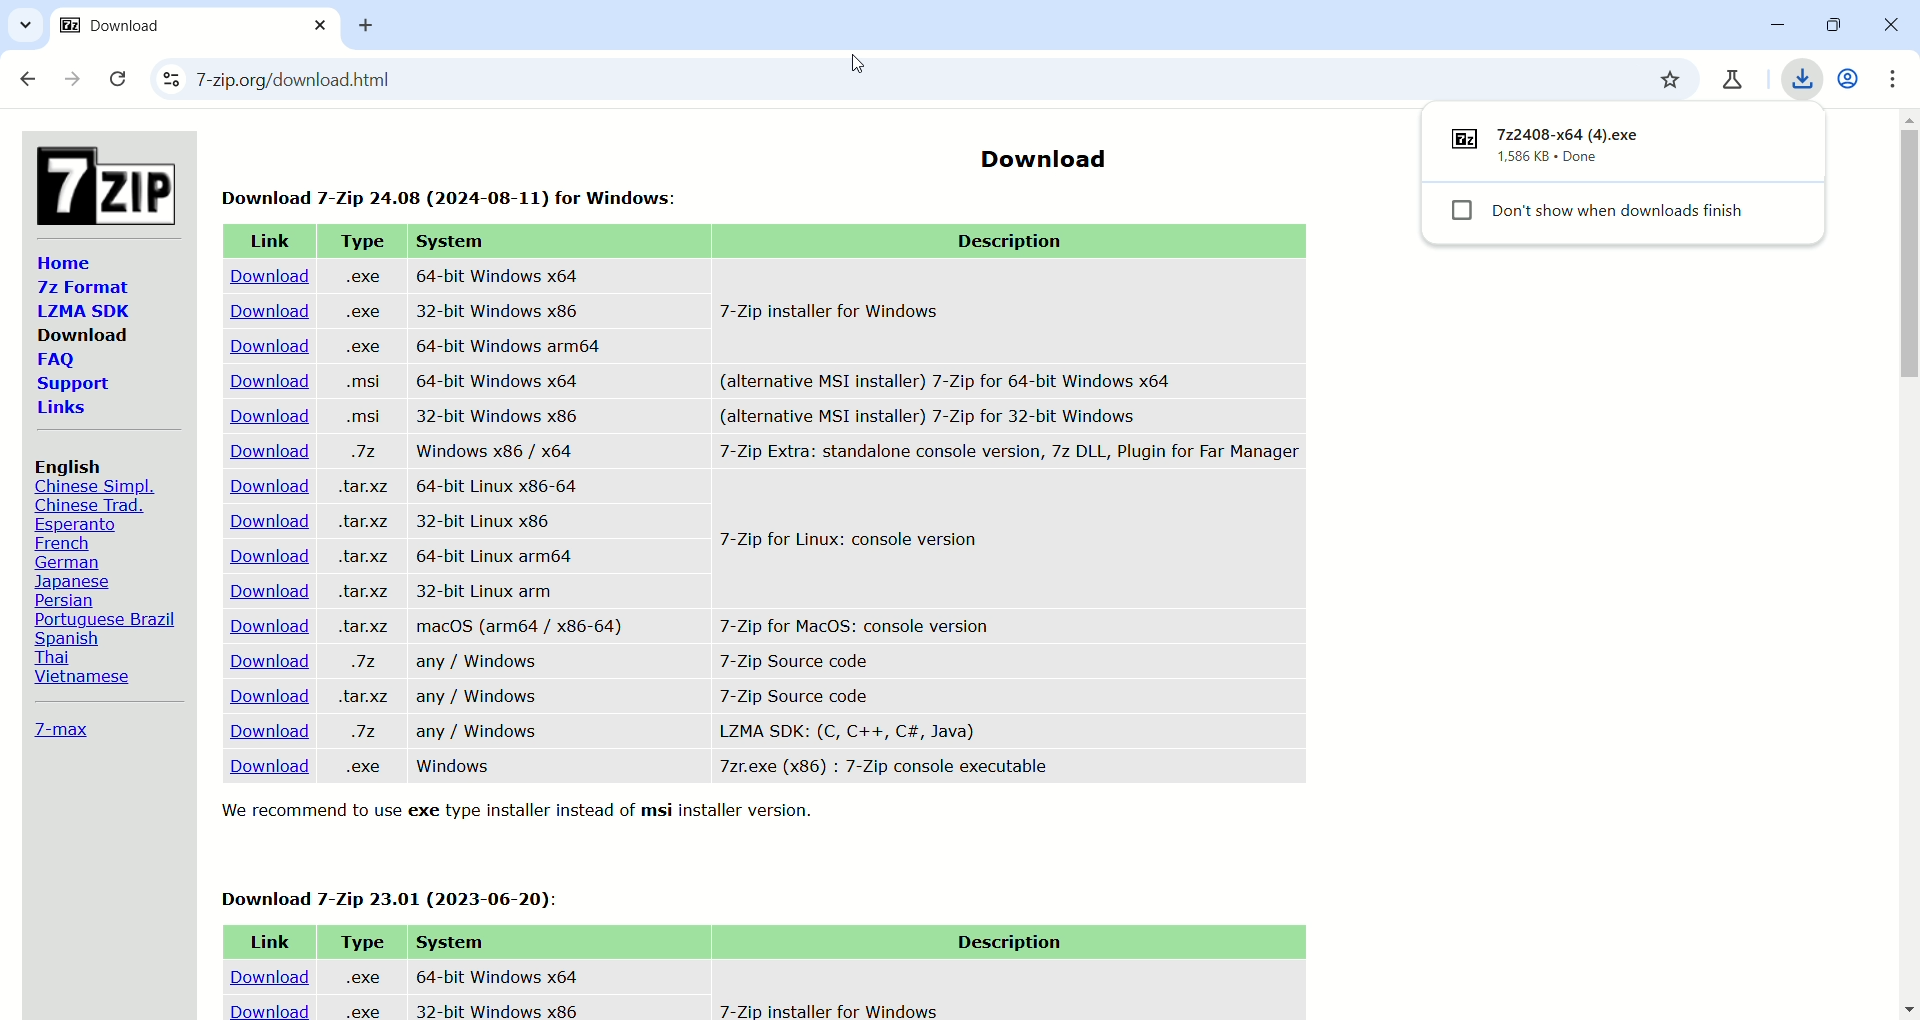 The height and width of the screenshot is (1020, 1920). What do you see at coordinates (1769, 25) in the screenshot?
I see `minimize` at bounding box center [1769, 25].